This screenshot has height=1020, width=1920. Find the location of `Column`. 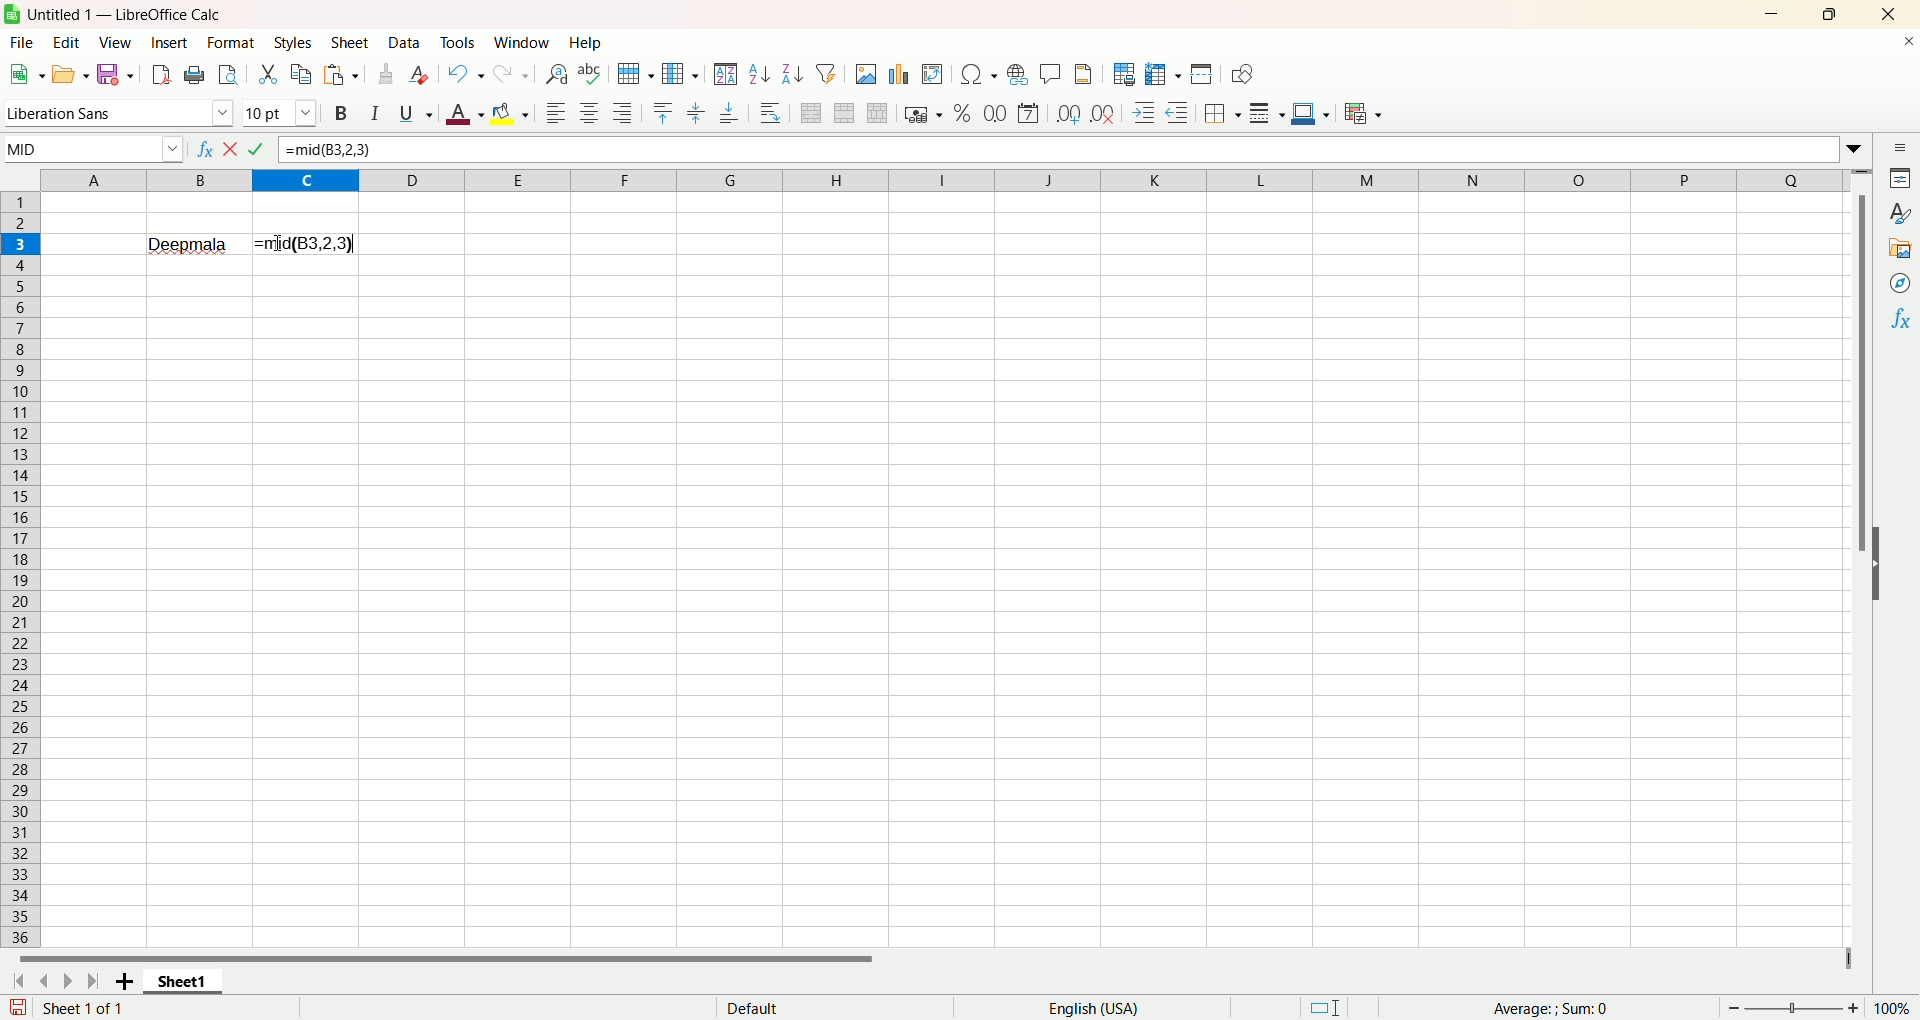

Column is located at coordinates (945, 179).